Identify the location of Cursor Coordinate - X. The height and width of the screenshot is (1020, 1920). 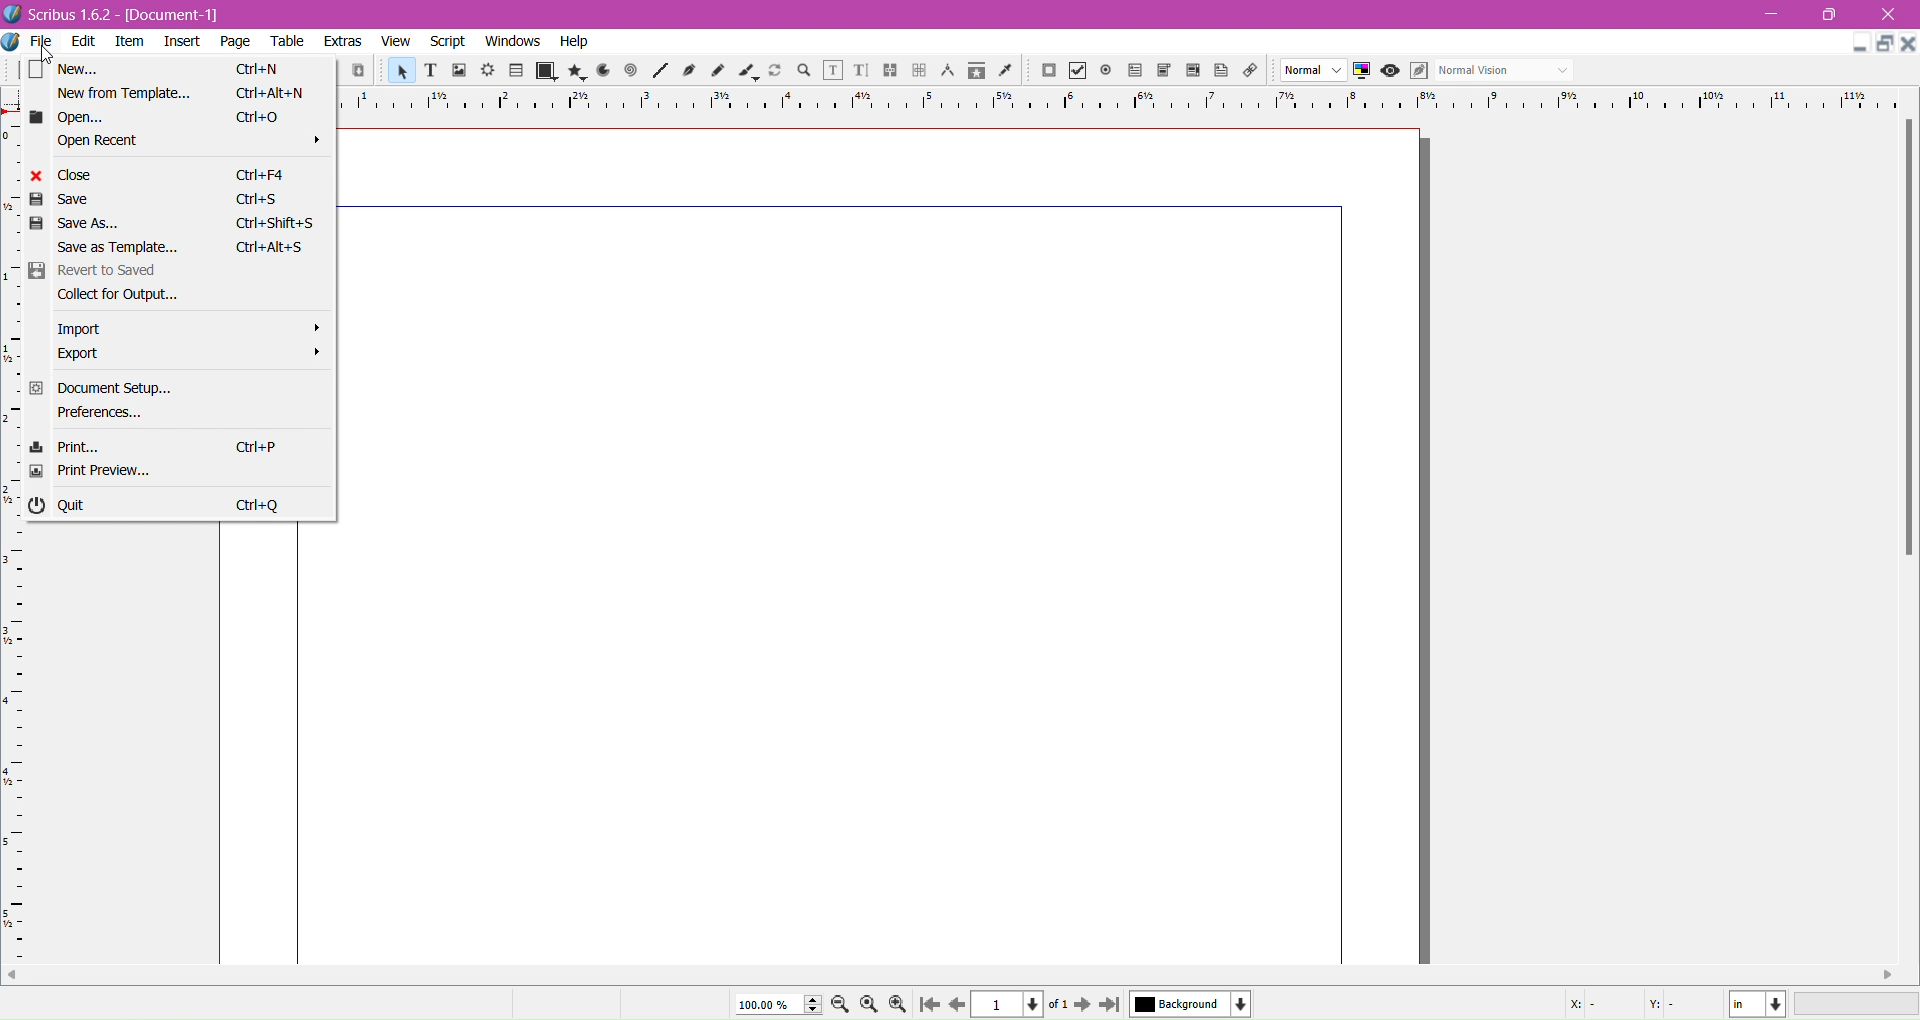
(1603, 1004).